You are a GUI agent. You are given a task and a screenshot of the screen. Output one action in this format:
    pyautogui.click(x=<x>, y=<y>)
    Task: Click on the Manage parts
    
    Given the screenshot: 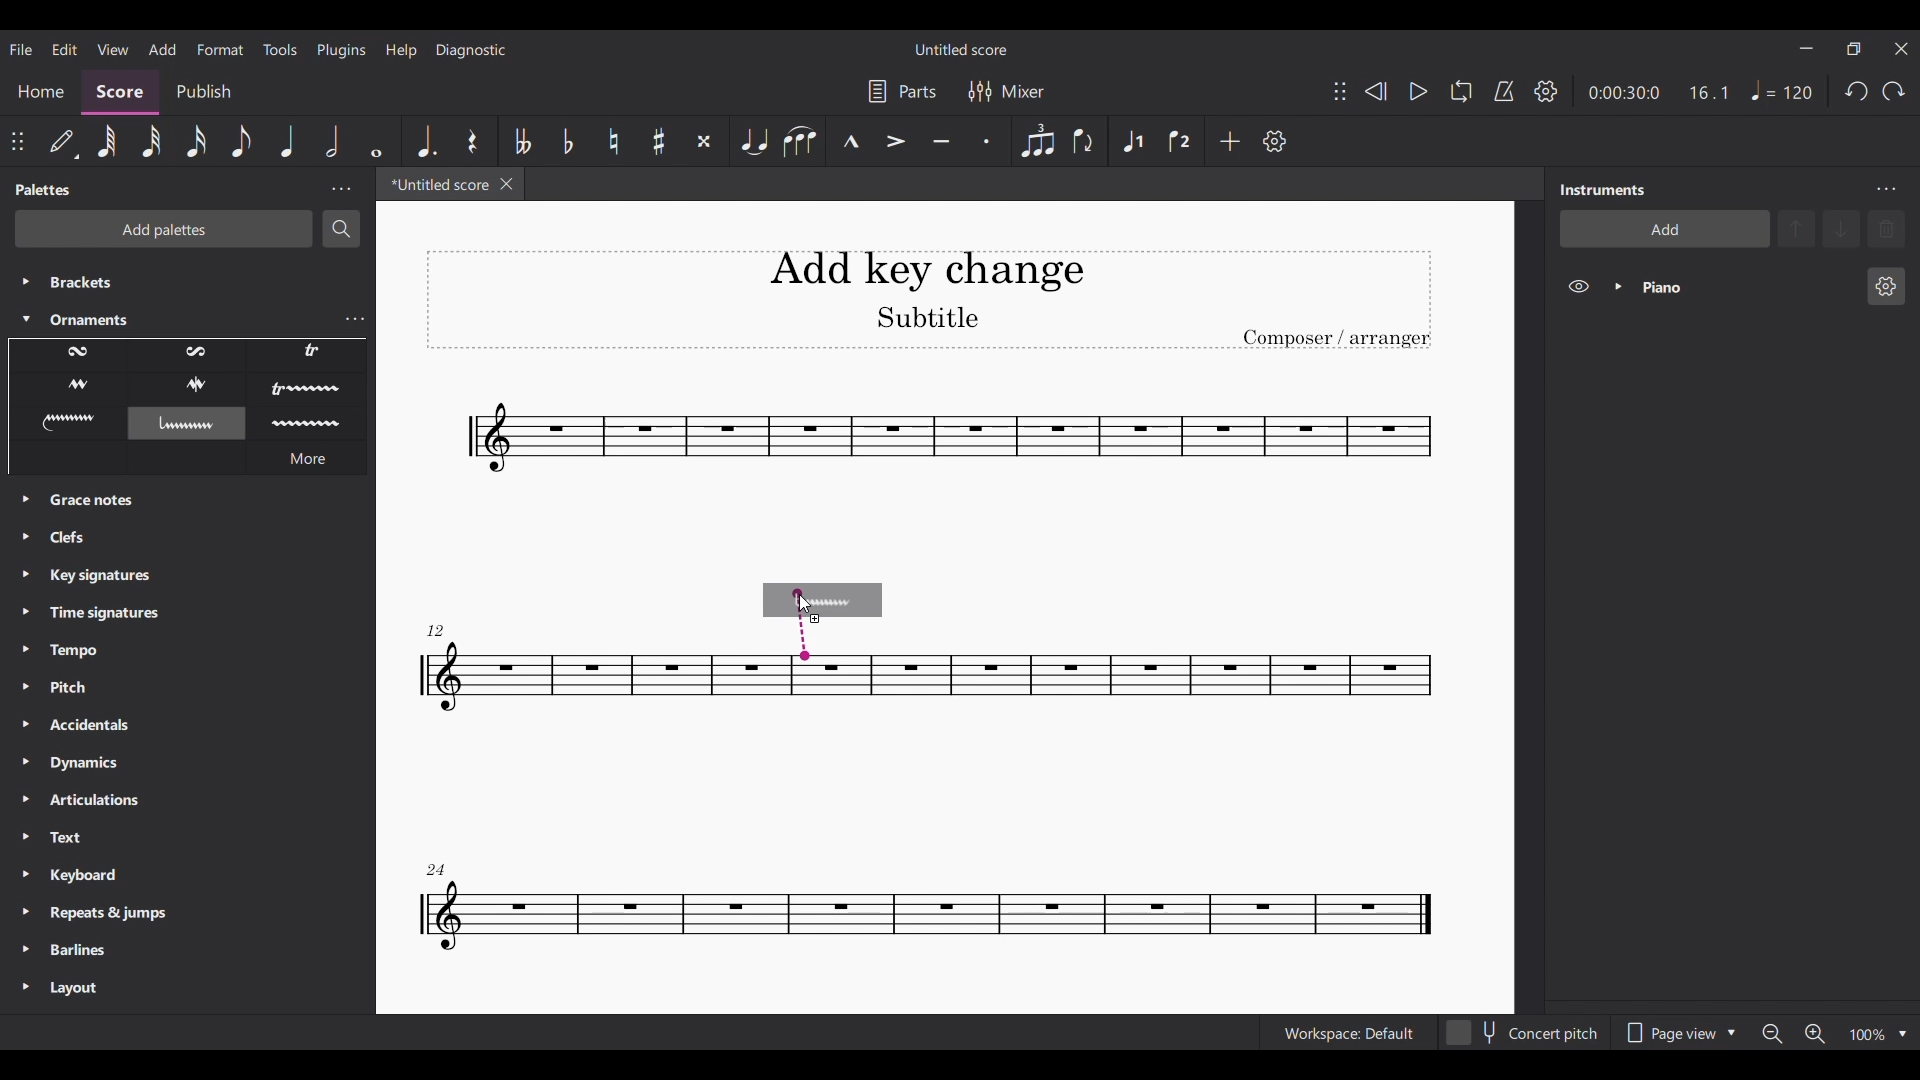 What is the action you would take?
    pyautogui.click(x=903, y=92)
    